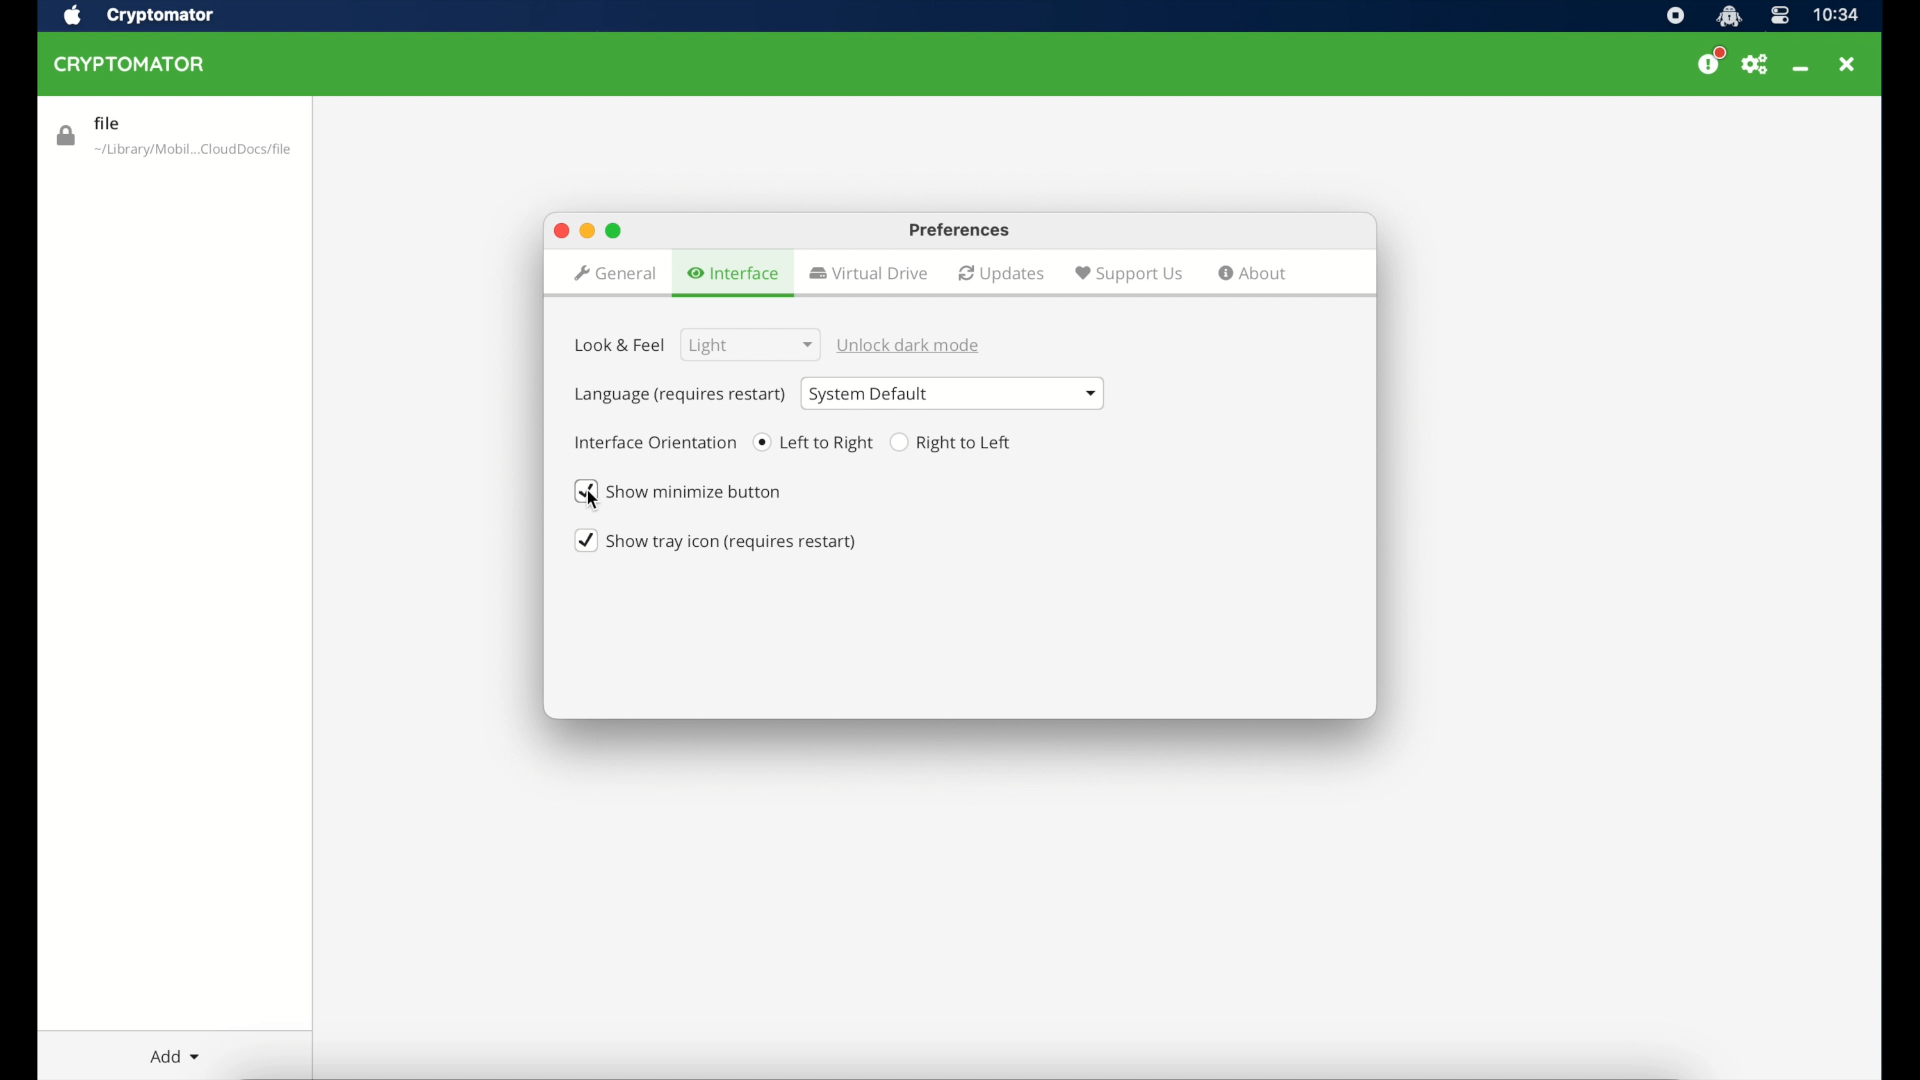  Describe the element at coordinates (614, 275) in the screenshot. I see `general` at that location.